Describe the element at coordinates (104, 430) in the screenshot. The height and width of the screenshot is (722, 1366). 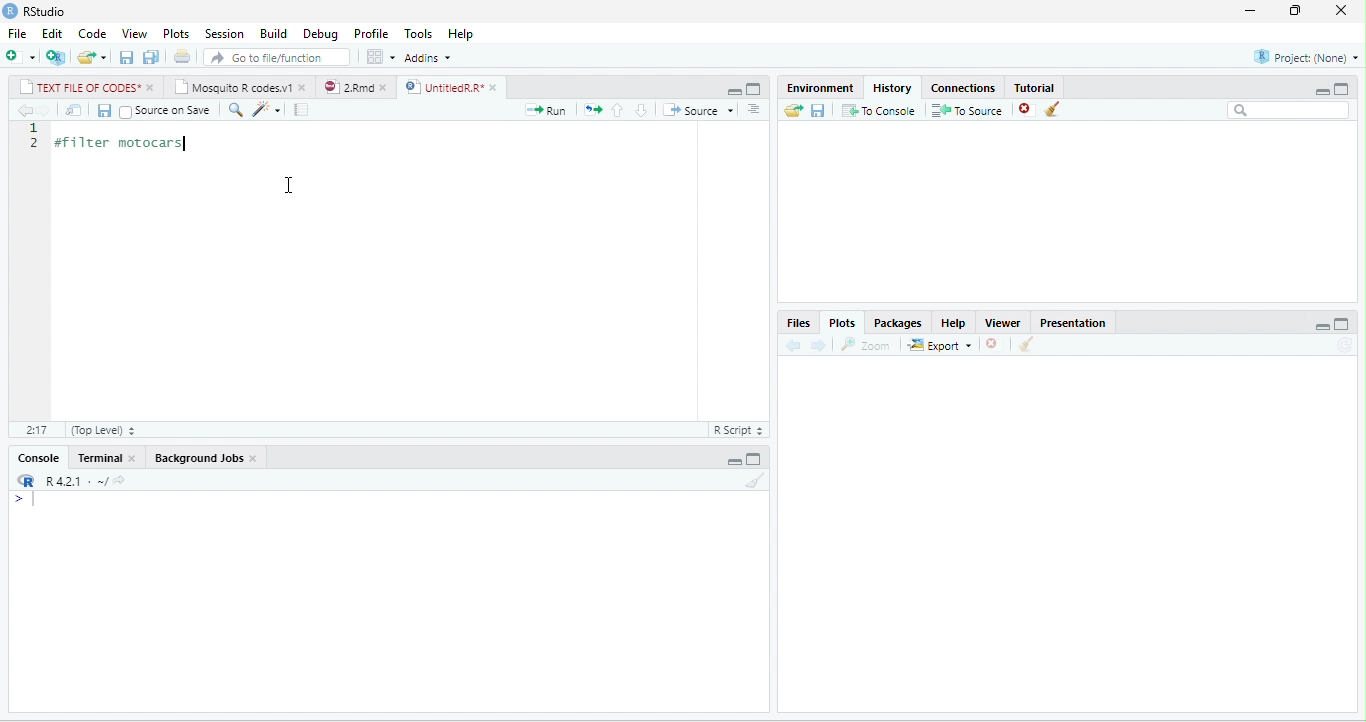
I see `Top Level` at that location.